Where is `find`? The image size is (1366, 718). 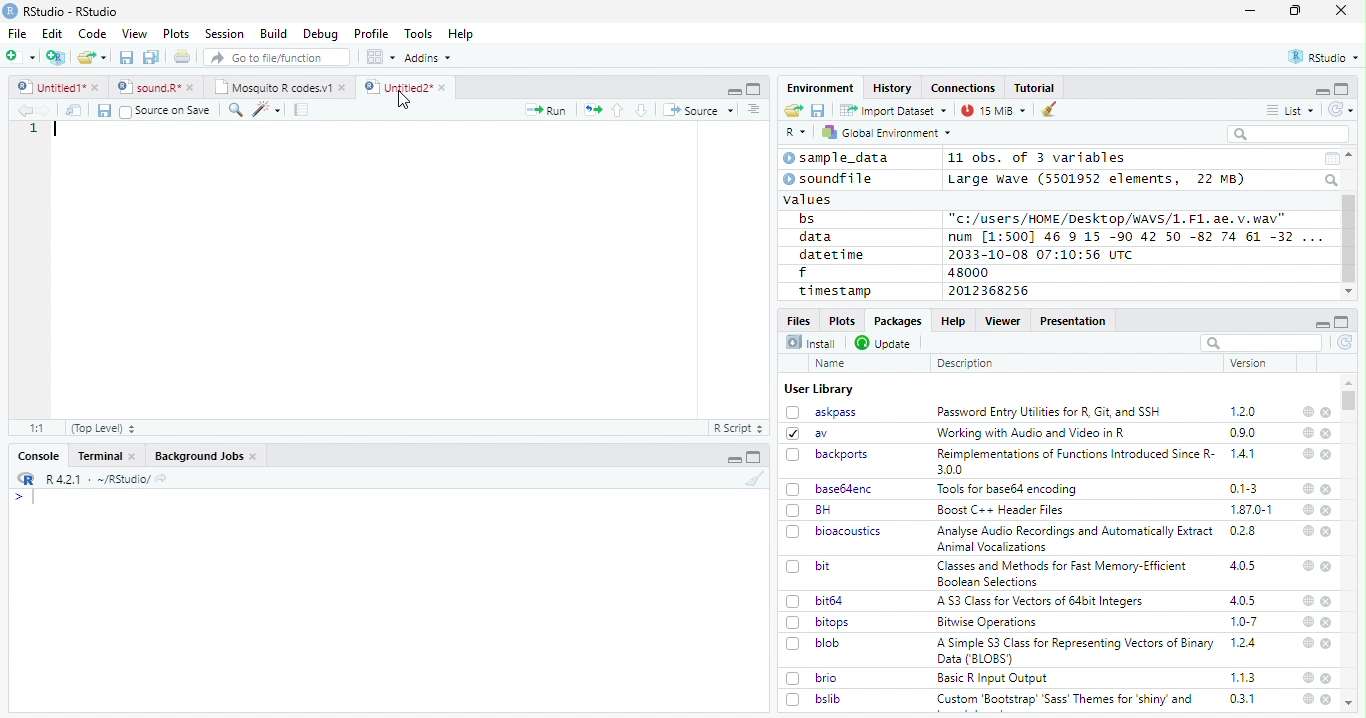 find is located at coordinates (233, 108).